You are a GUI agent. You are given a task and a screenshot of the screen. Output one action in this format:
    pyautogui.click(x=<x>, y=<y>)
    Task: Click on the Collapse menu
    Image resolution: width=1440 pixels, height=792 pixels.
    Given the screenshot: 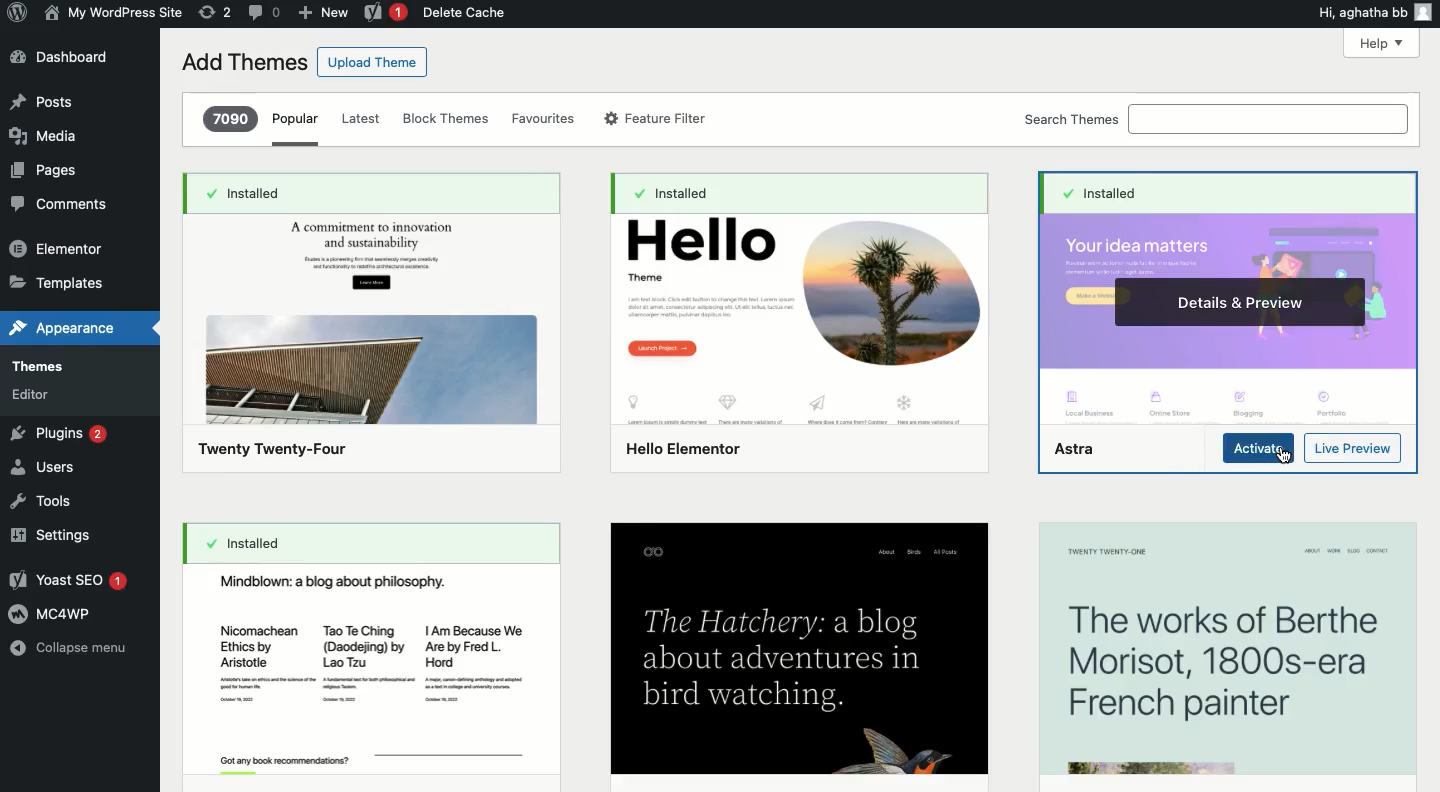 What is the action you would take?
    pyautogui.click(x=71, y=648)
    